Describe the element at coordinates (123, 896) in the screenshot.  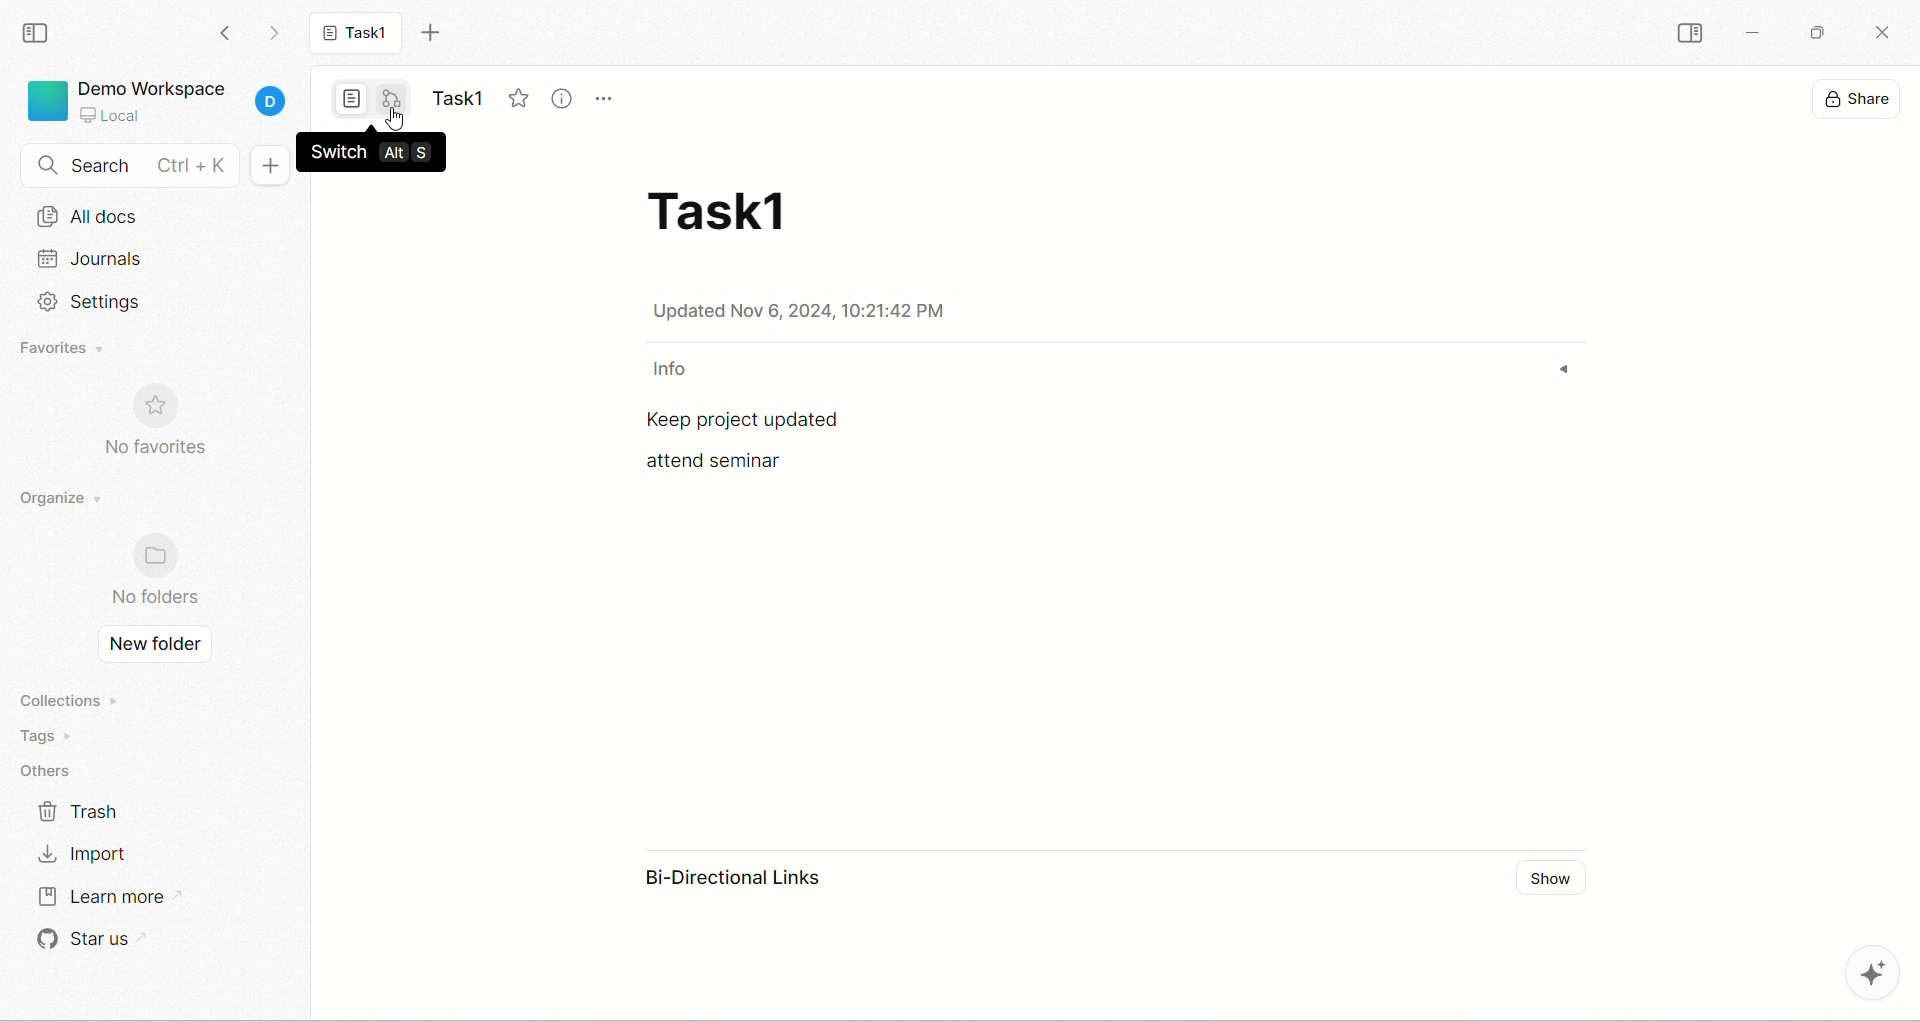
I see `learn more` at that location.